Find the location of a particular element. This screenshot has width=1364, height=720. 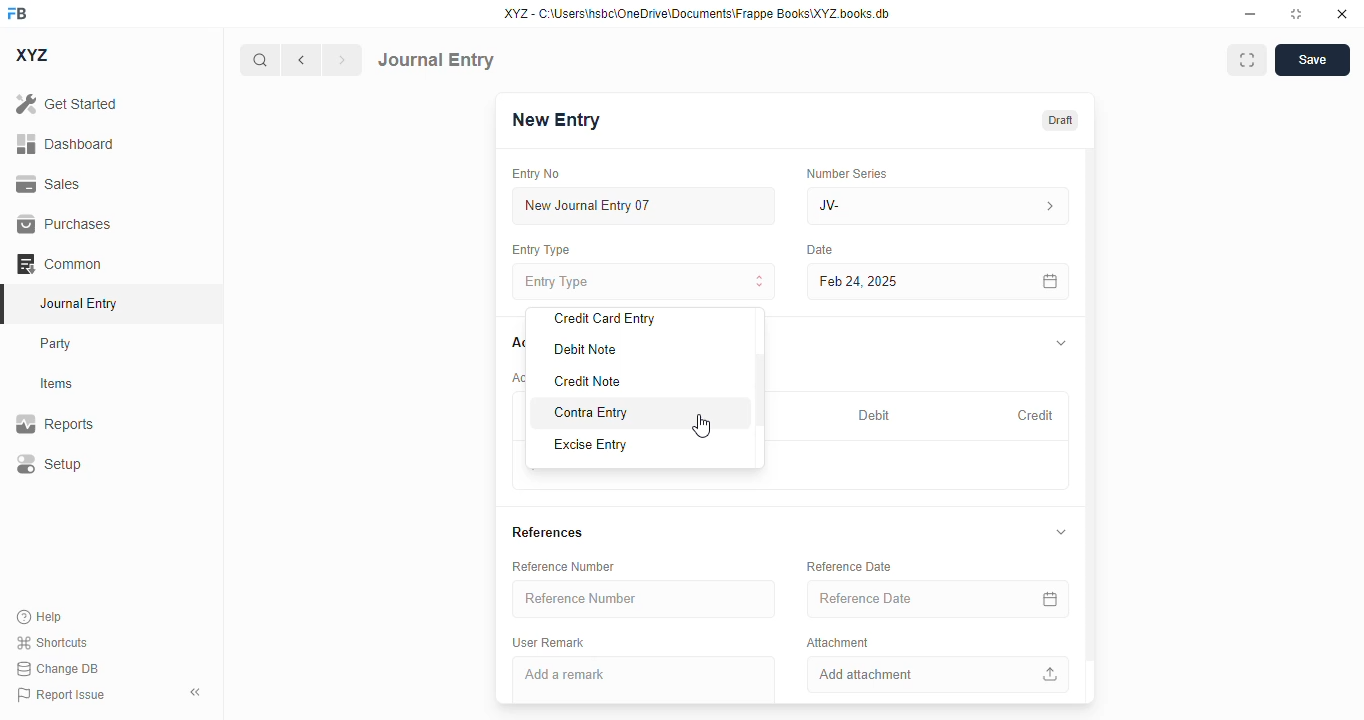

minimize is located at coordinates (1251, 14).